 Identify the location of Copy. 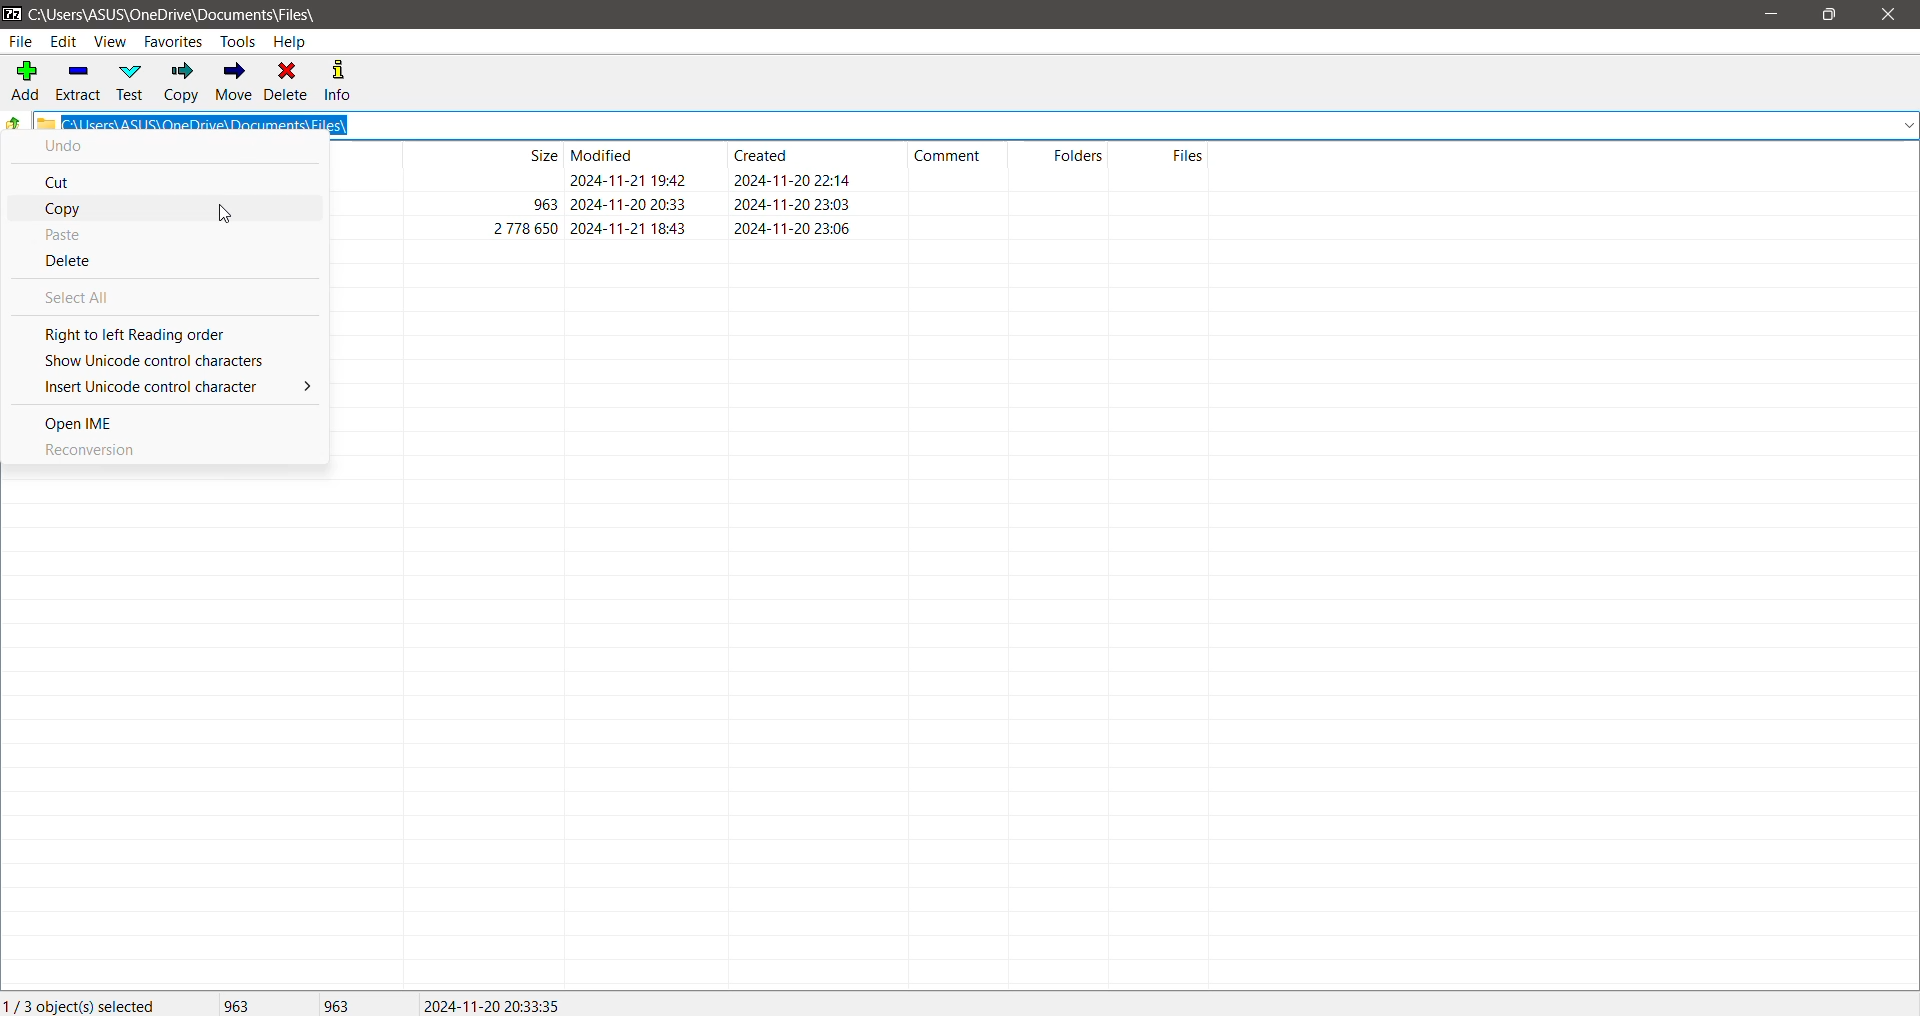
(178, 83).